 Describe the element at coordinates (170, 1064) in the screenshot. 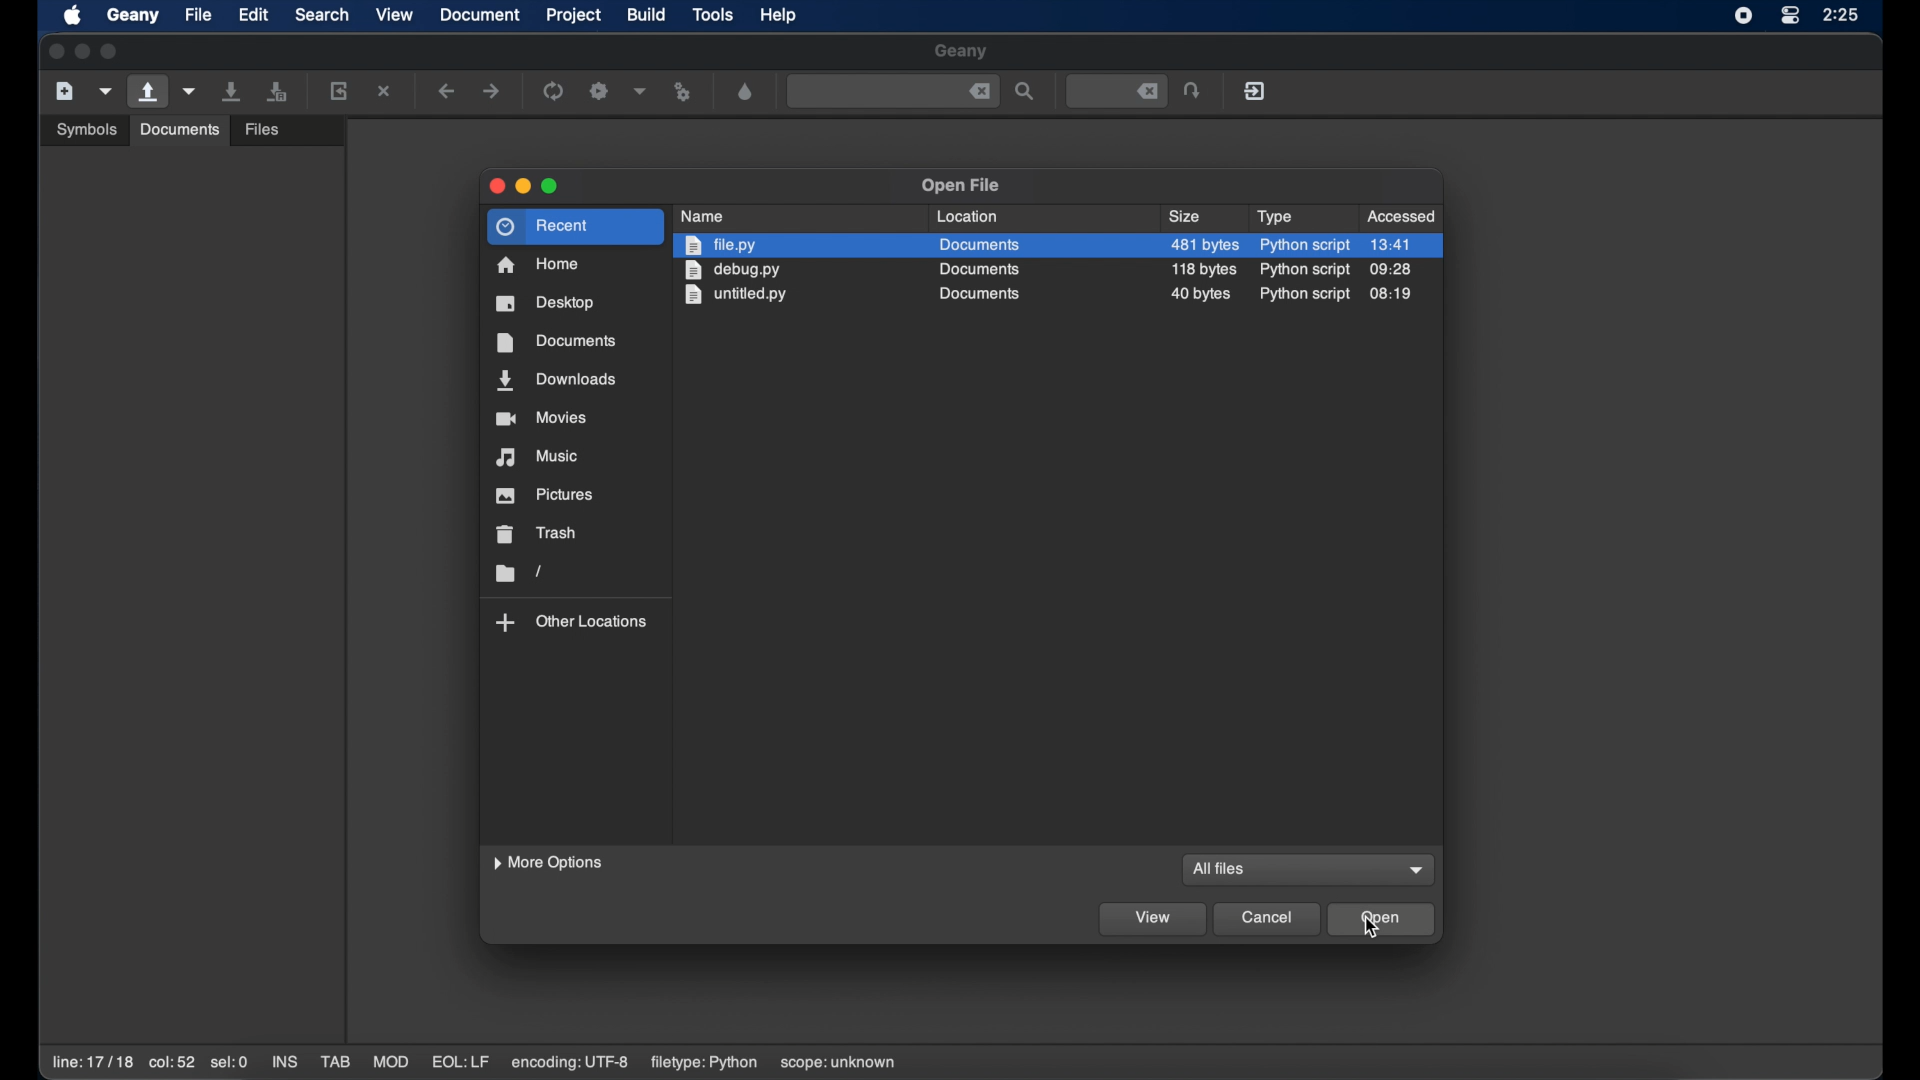

I see `col:52` at that location.